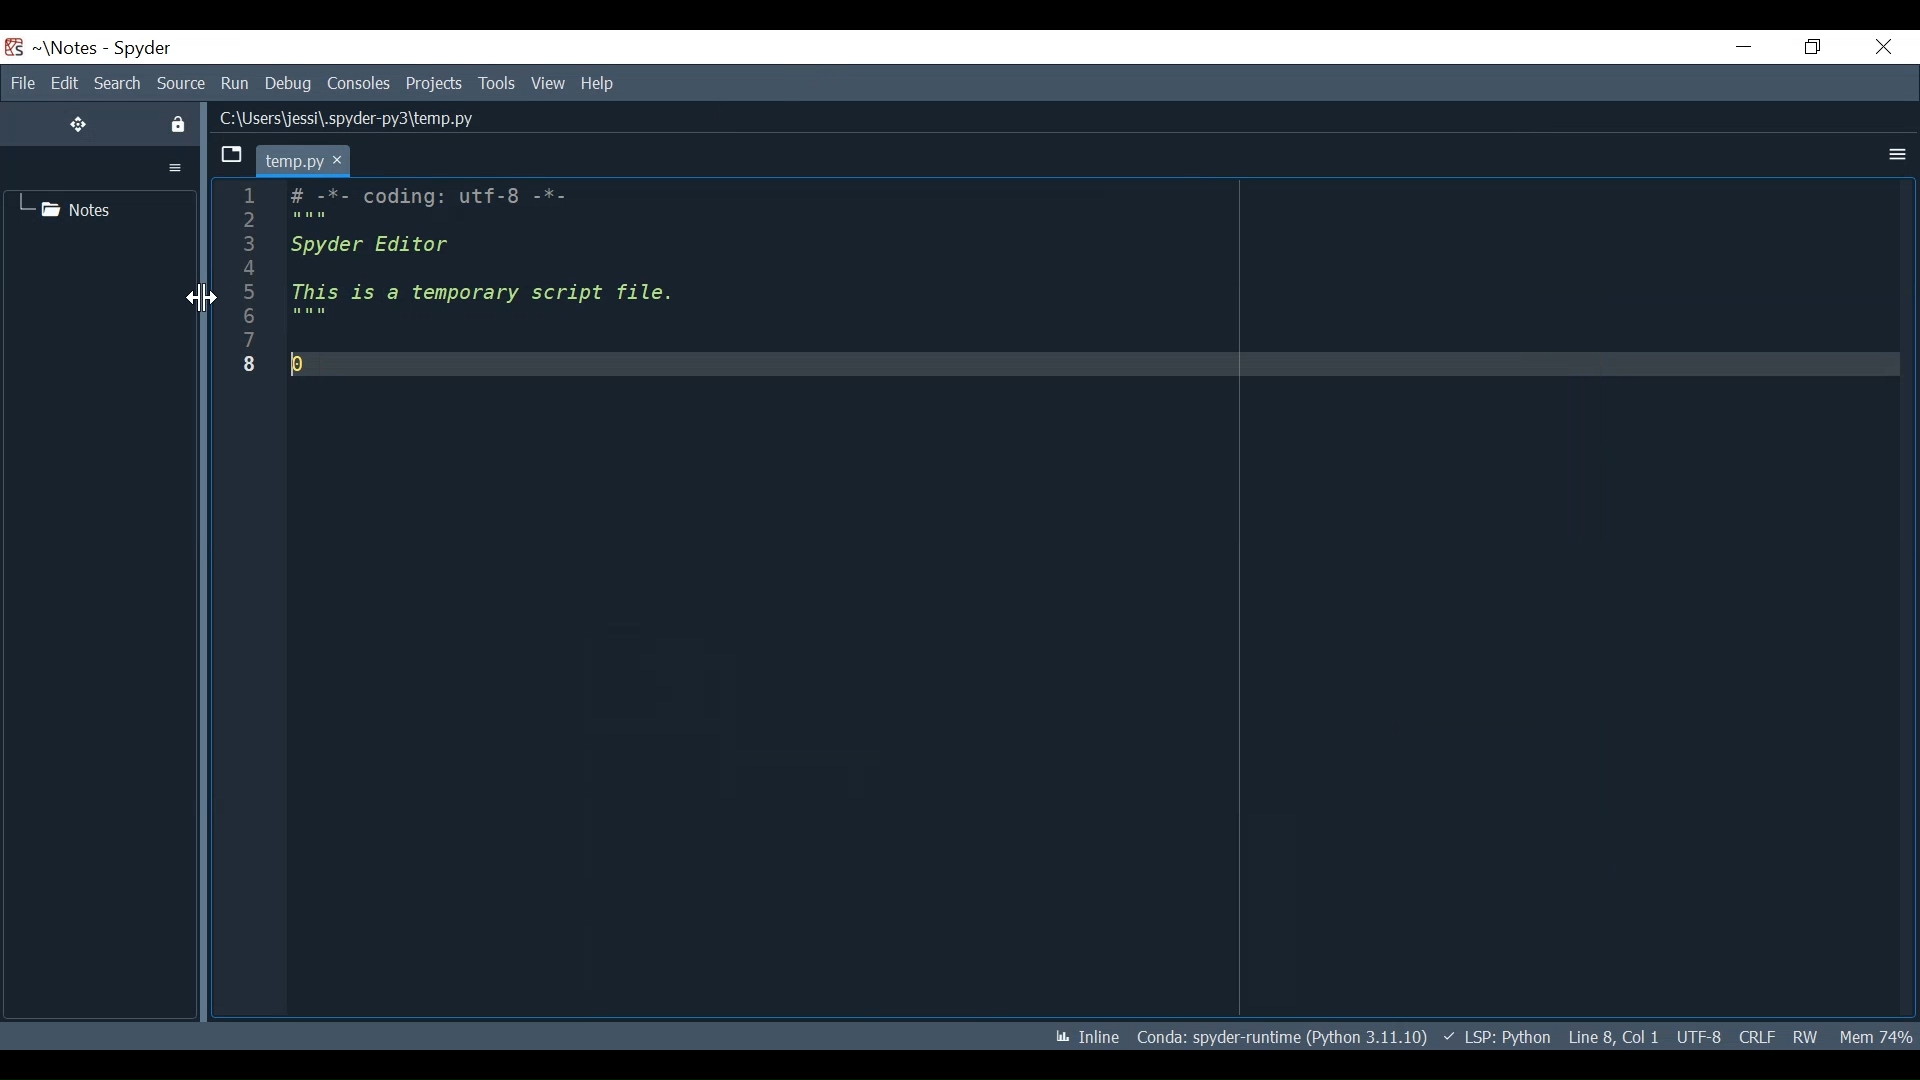 This screenshot has height=1080, width=1920. What do you see at coordinates (345, 117) in the screenshot?
I see `C:\Users\jessi\.spyder-py3\temp.py` at bounding box center [345, 117].